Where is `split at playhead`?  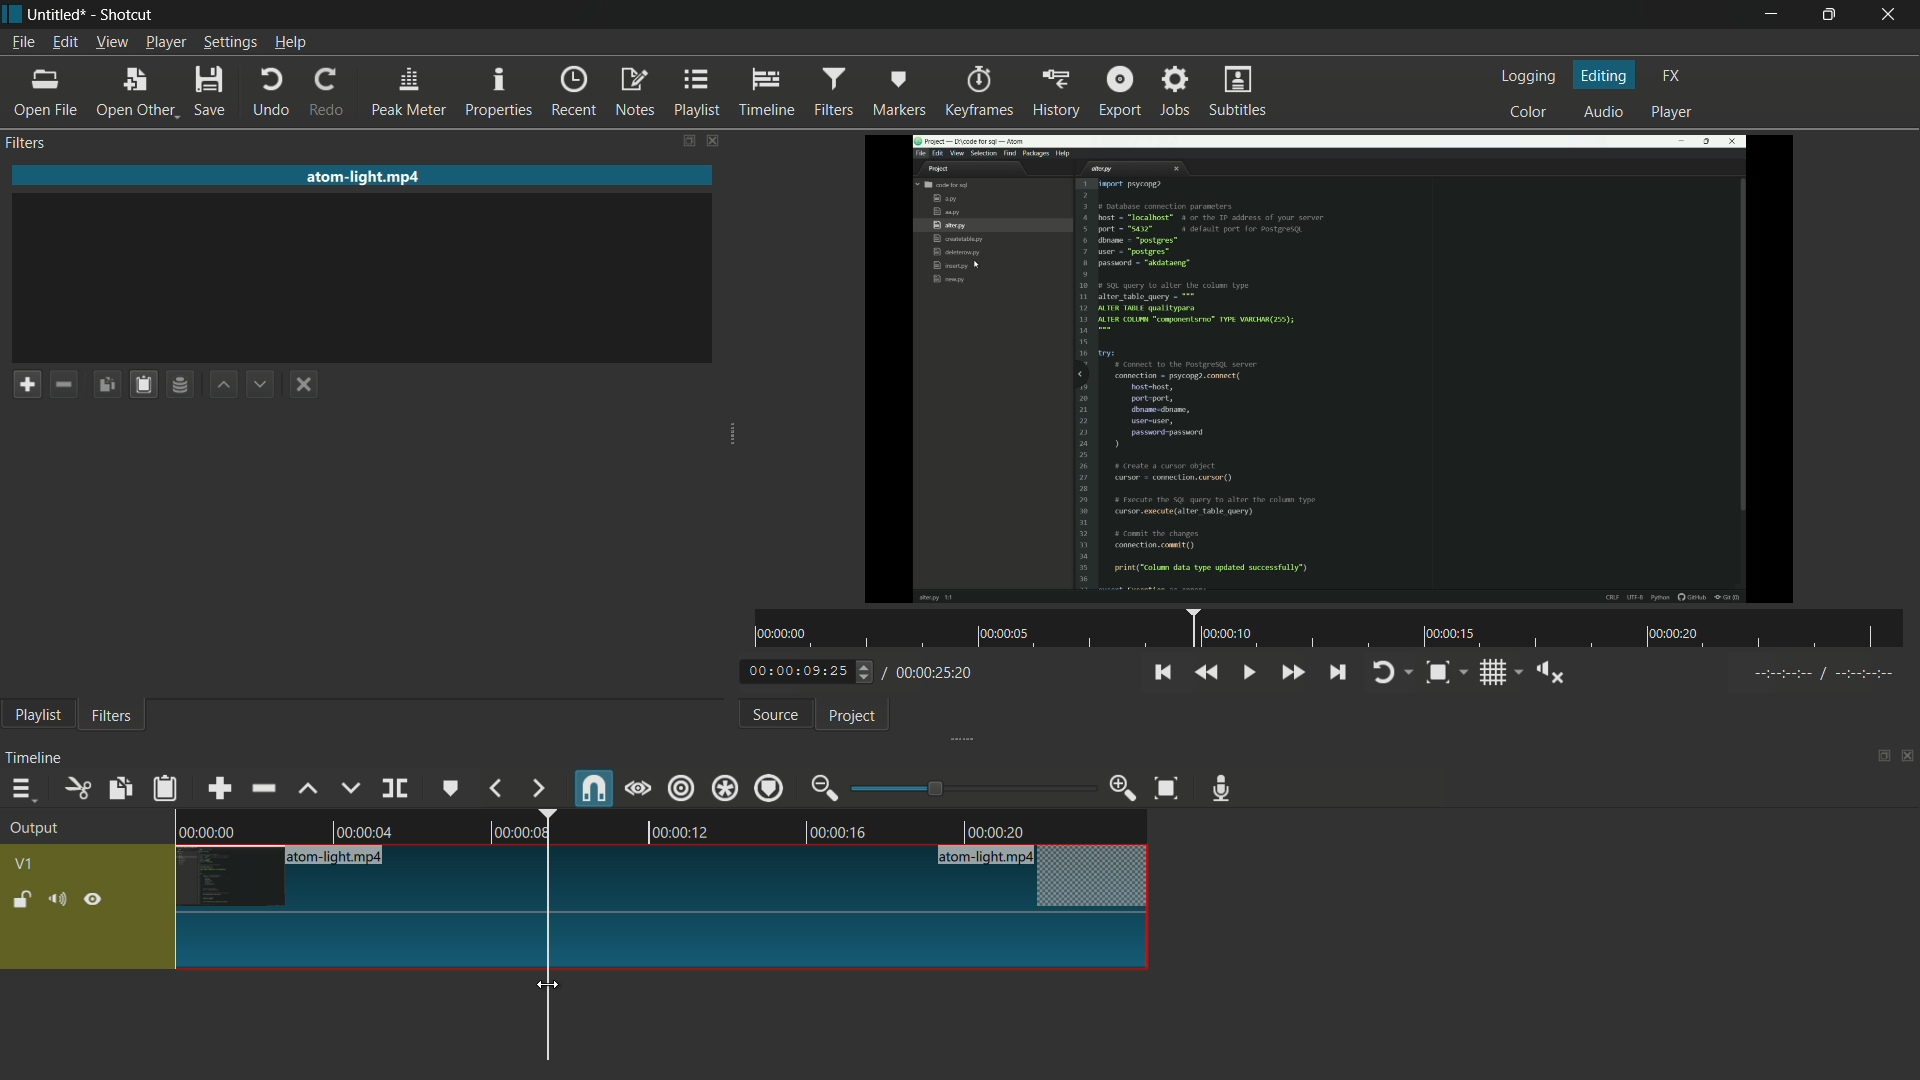 split at playhead is located at coordinates (395, 788).